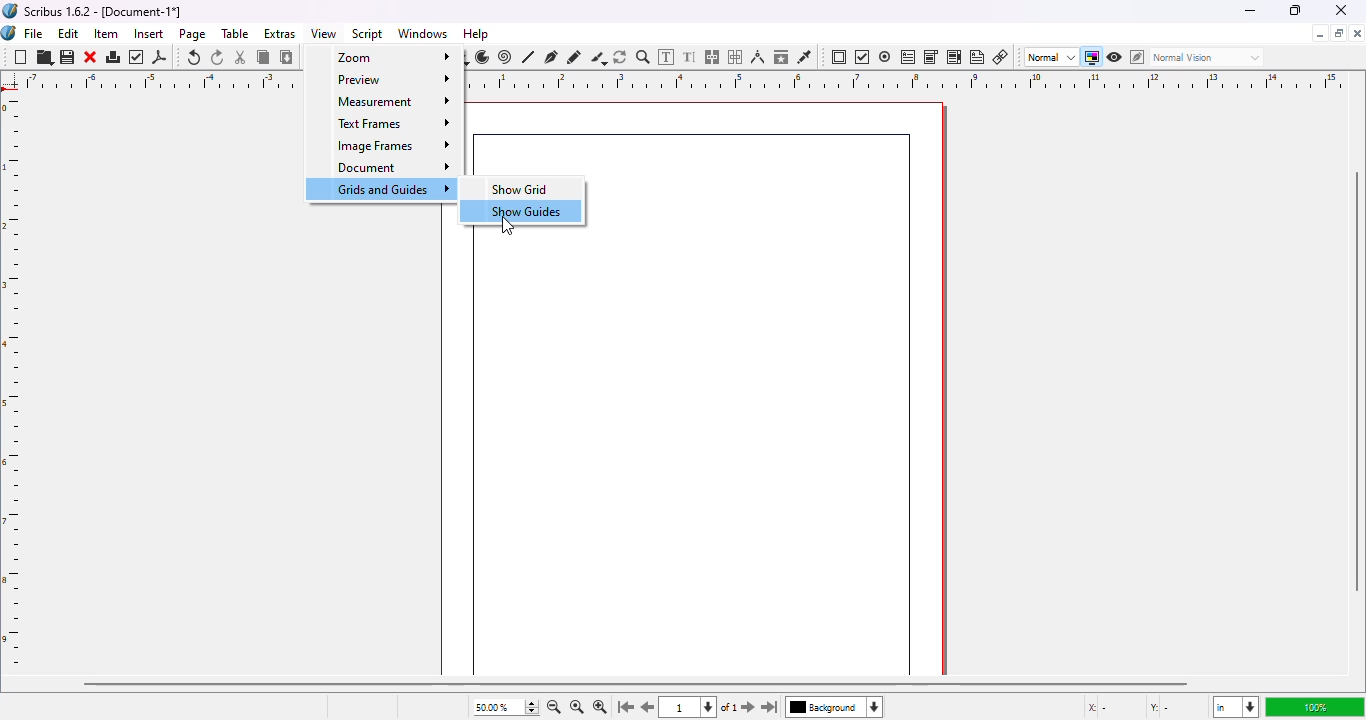 Image resolution: width=1366 pixels, height=720 pixels. What do you see at coordinates (704, 708) in the screenshot?
I see `1 of 1` at bounding box center [704, 708].